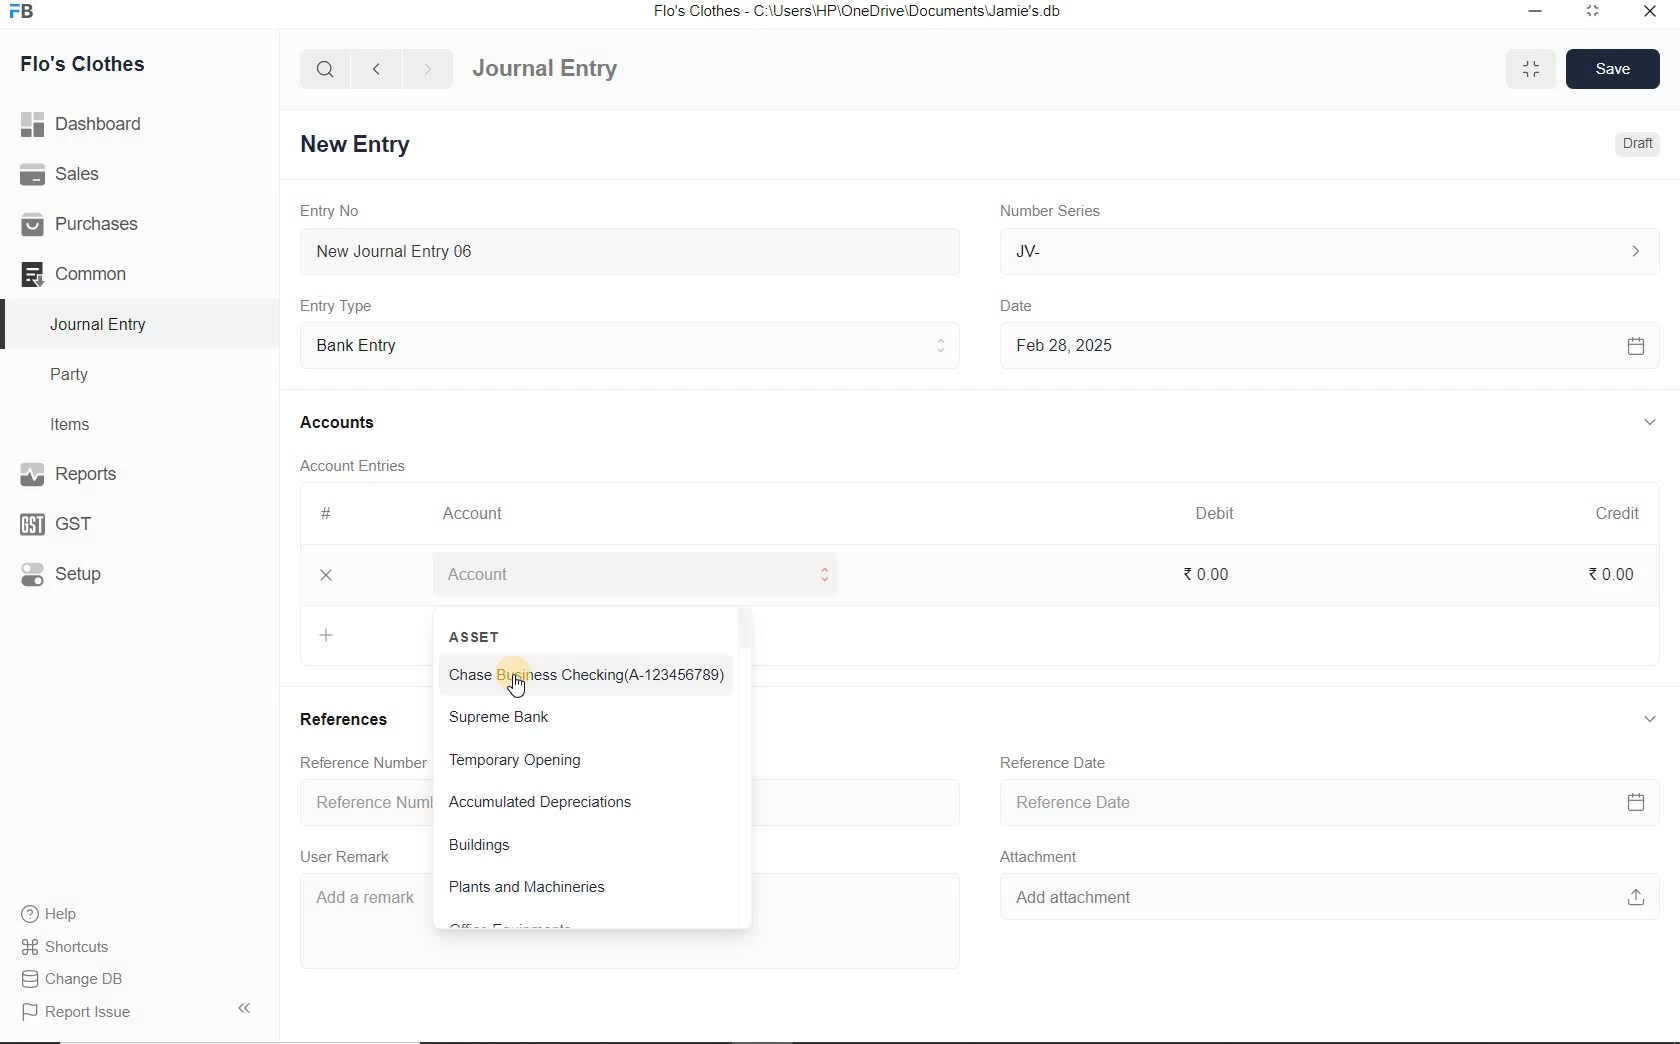 The image size is (1680, 1044). I want to click on Entry No, so click(333, 211).